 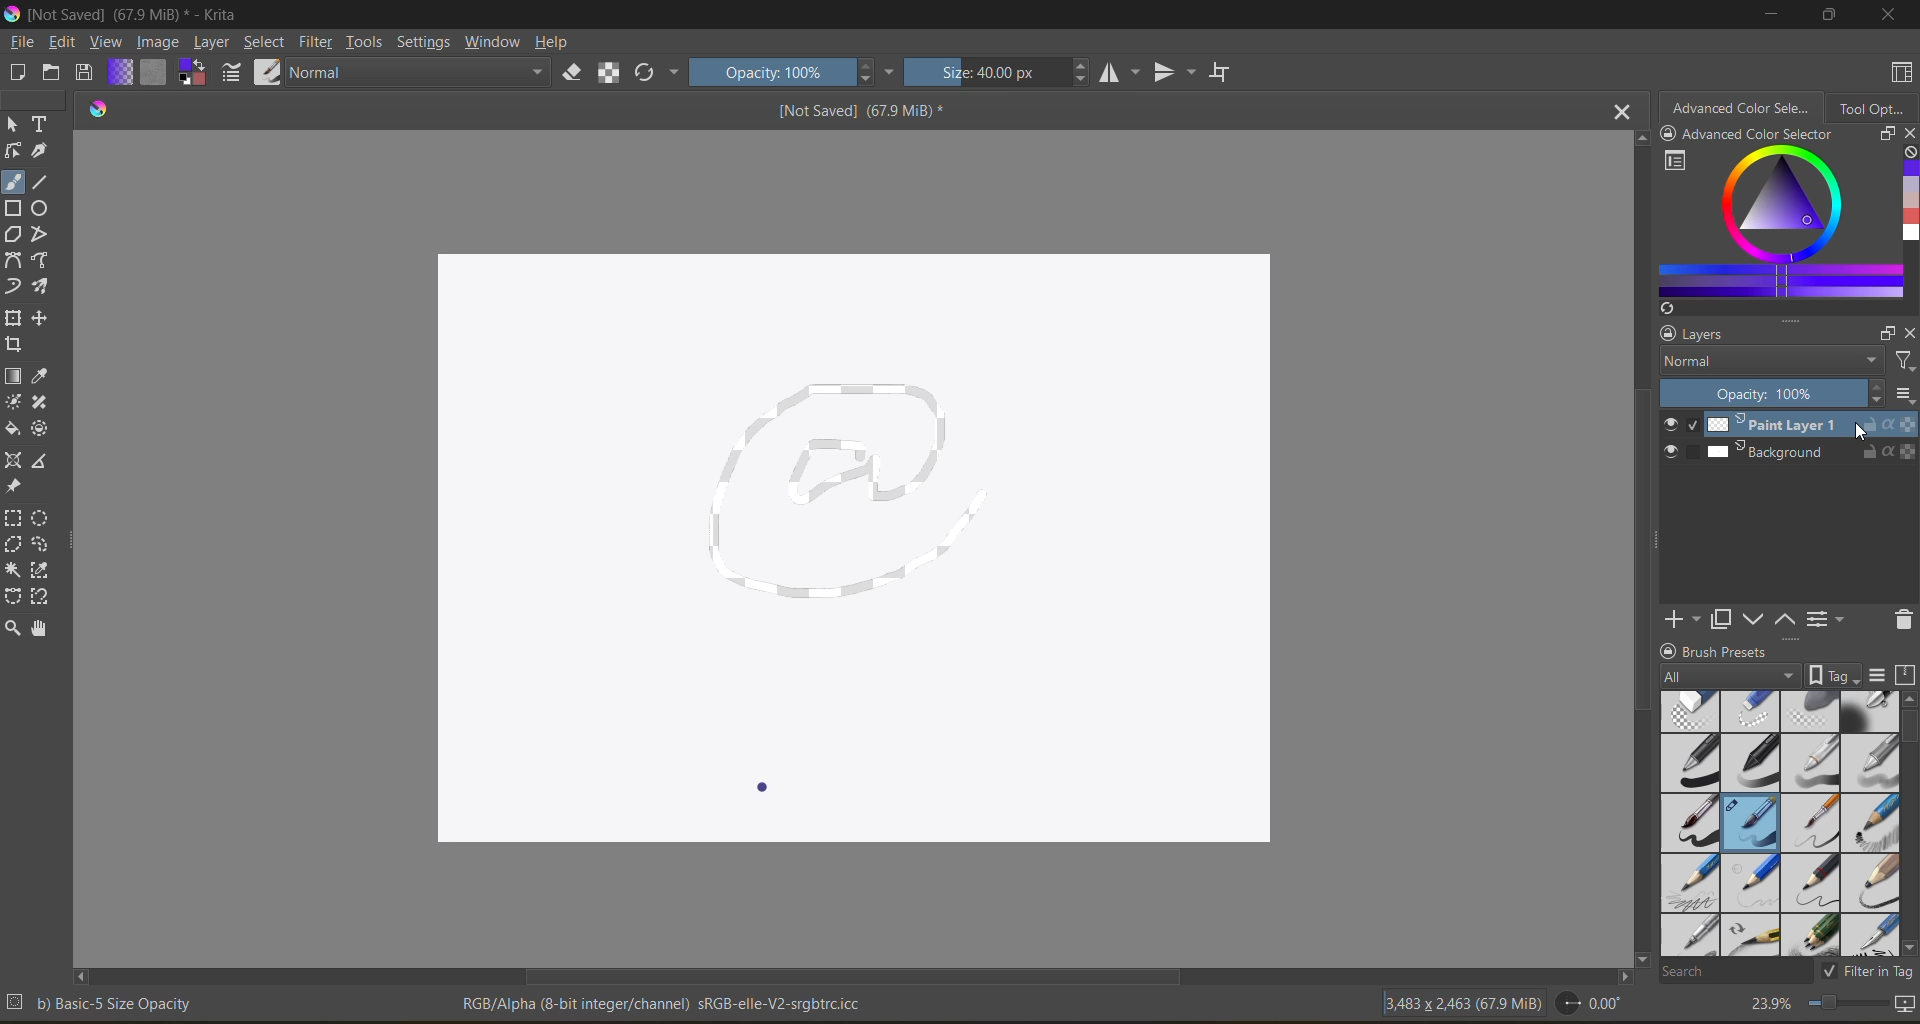 What do you see at coordinates (1641, 960) in the screenshot?
I see `scroll down` at bounding box center [1641, 960].